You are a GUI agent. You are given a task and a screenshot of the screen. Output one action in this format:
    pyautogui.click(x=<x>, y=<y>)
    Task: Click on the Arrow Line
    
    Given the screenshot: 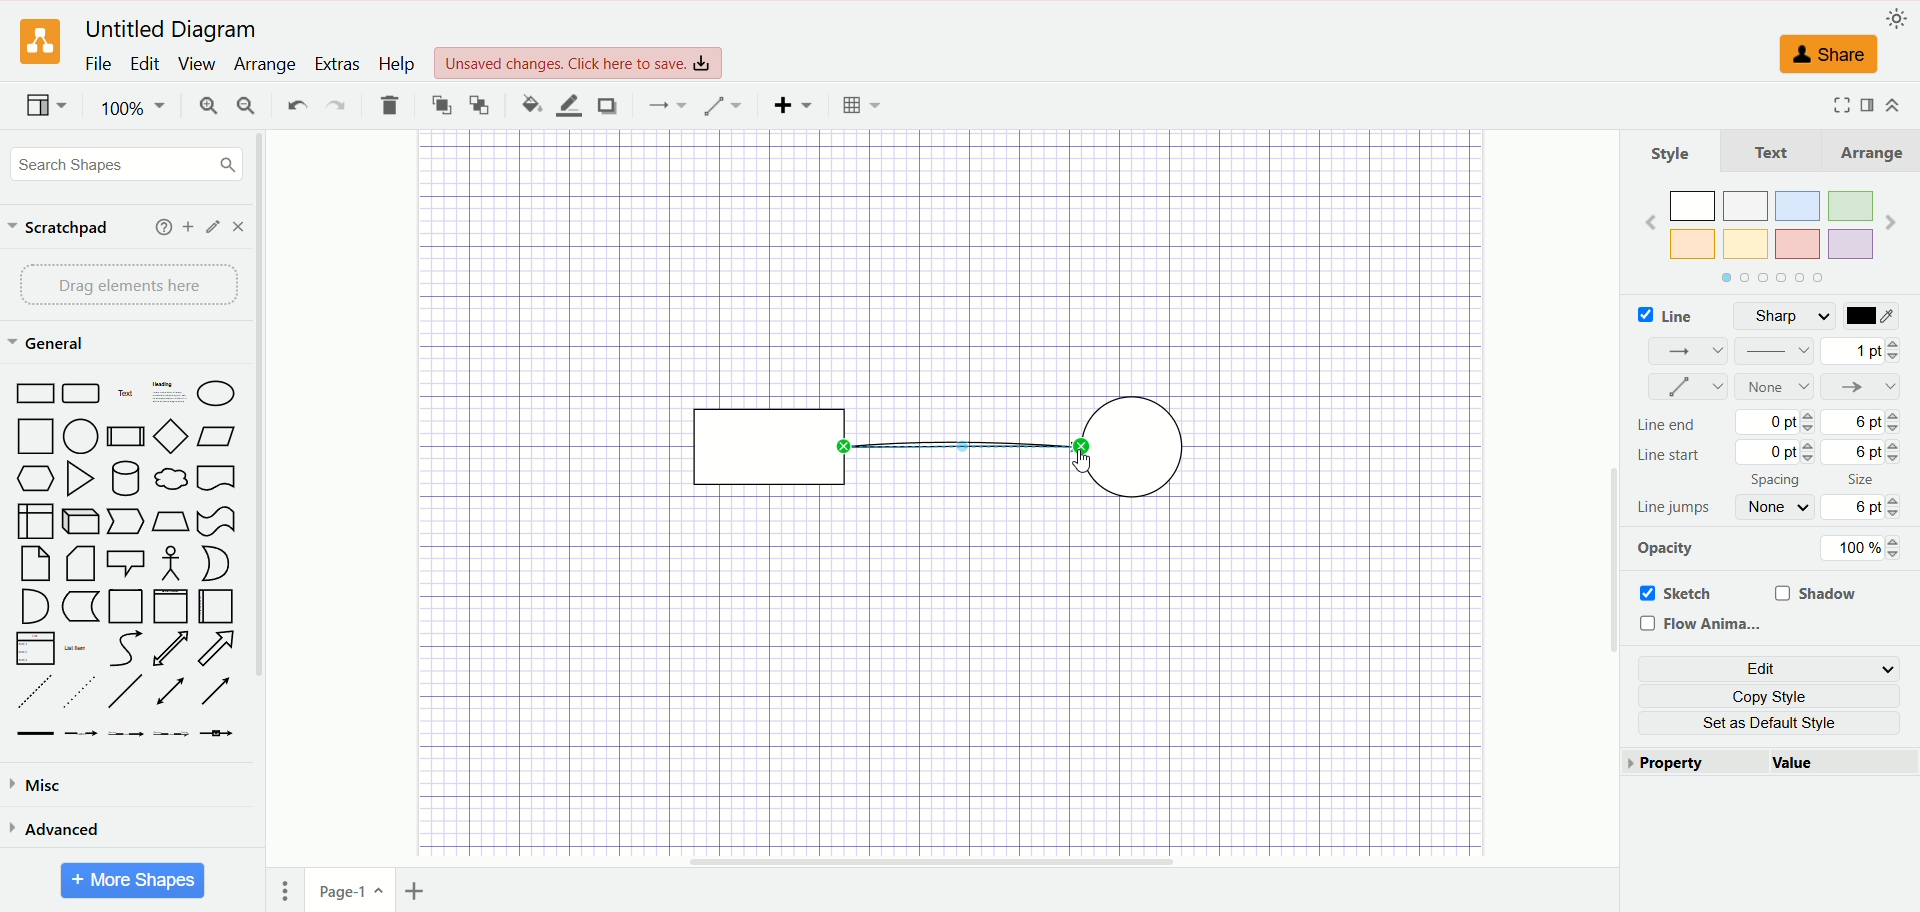 What is the action you would take?
    pyautogui.click(x=216, y=694)
    